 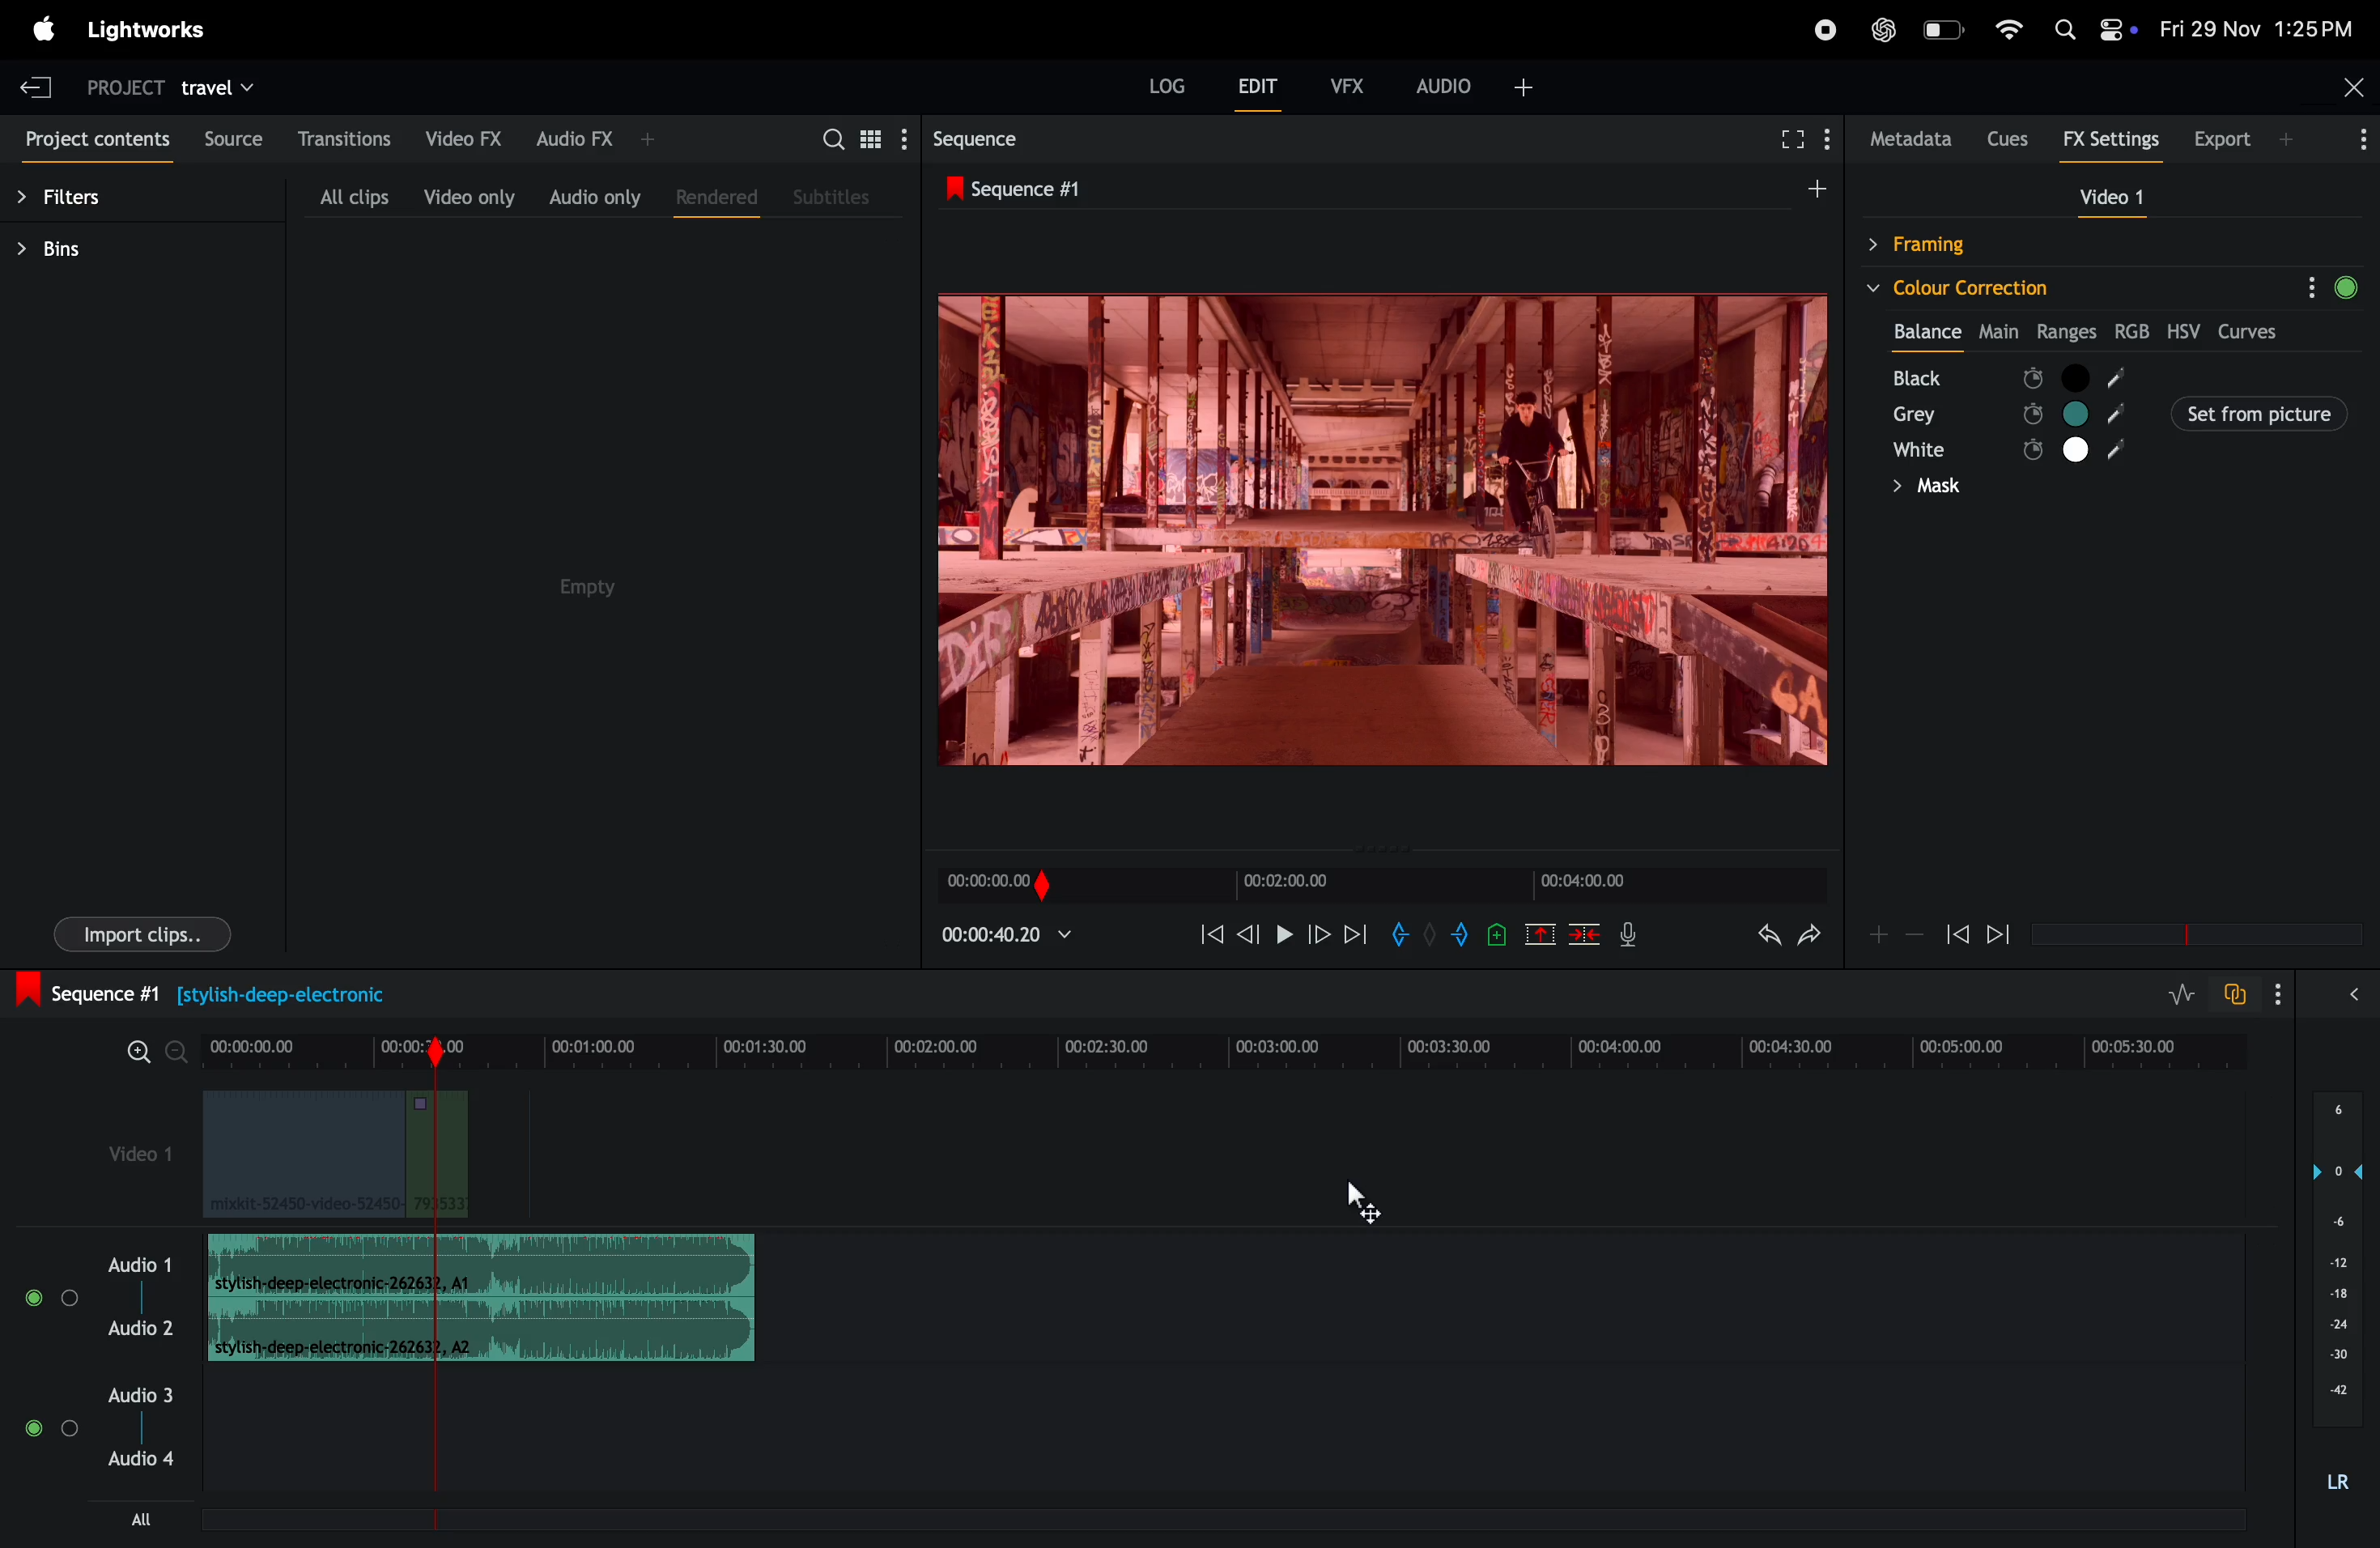 What do you see at coordinates (1894, 934) in the screenshot?
I see `zoom in zoom out` at bounding box center [1894, 934].